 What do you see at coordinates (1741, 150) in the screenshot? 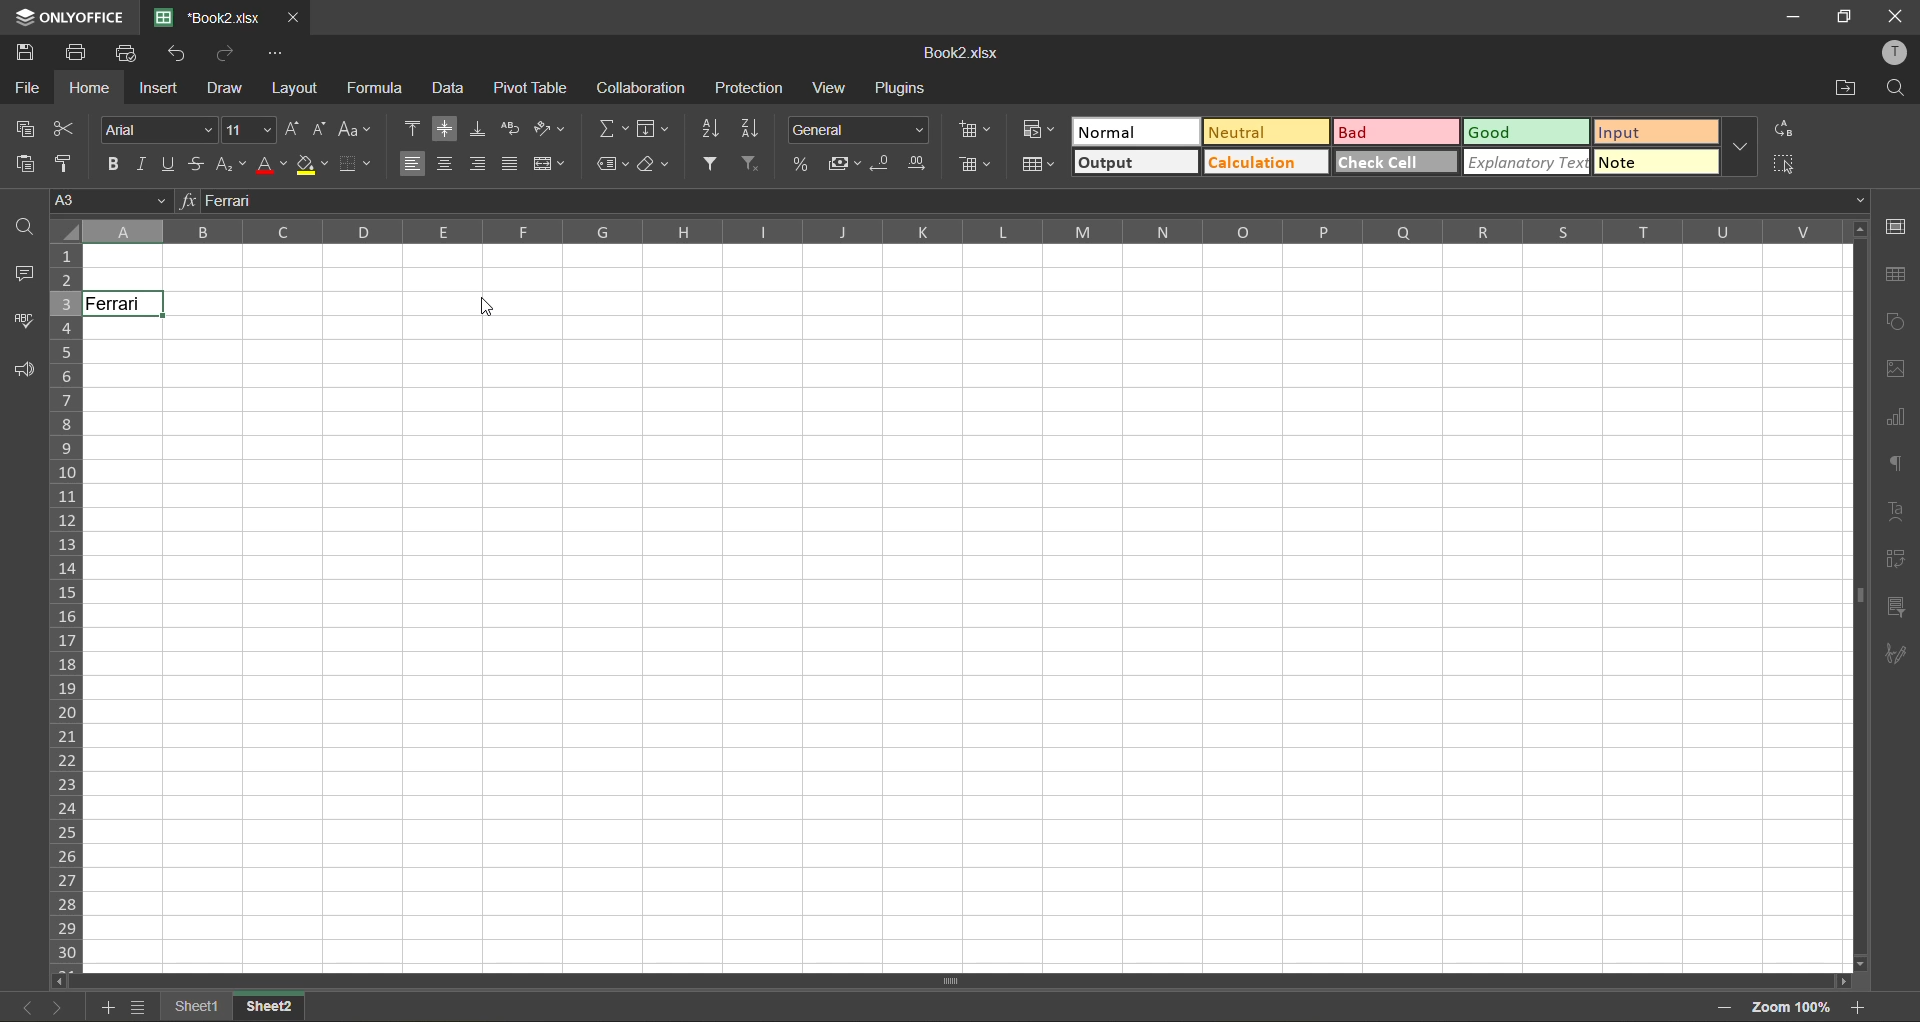
I see `more options` at bounding box center [1741, 150].